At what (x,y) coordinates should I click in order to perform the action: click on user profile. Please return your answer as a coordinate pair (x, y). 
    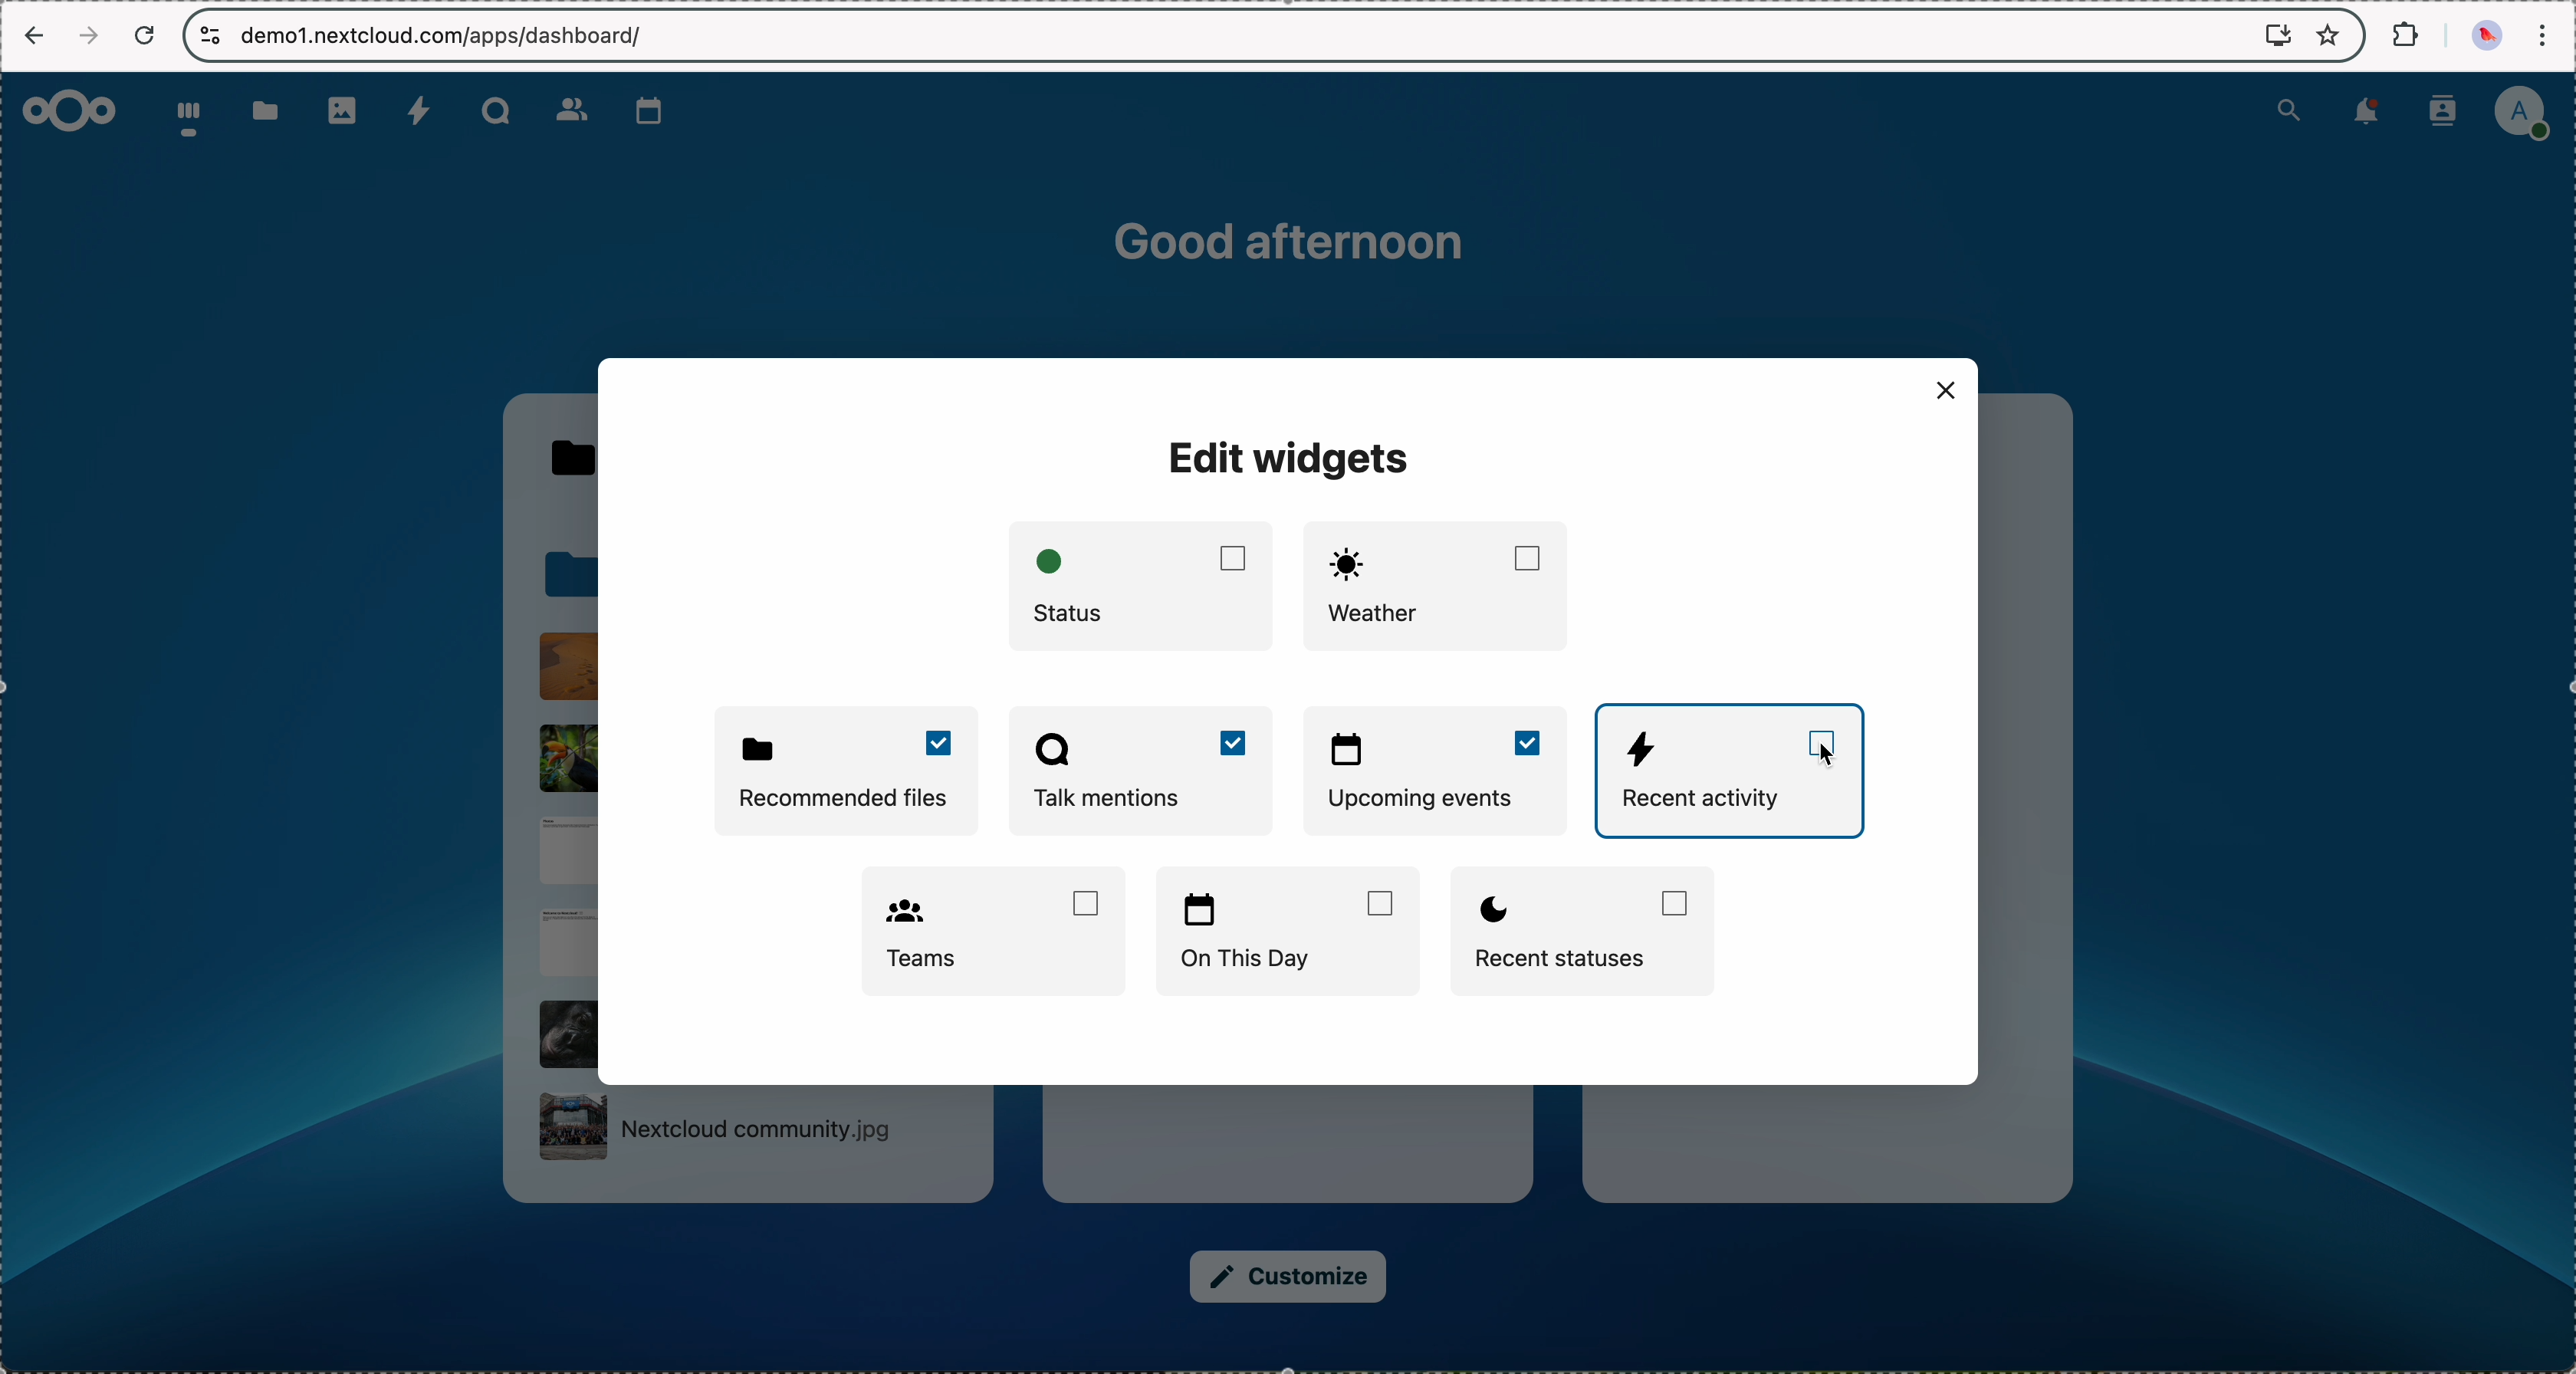
    Looking at the image, I should click on (2528, 112).